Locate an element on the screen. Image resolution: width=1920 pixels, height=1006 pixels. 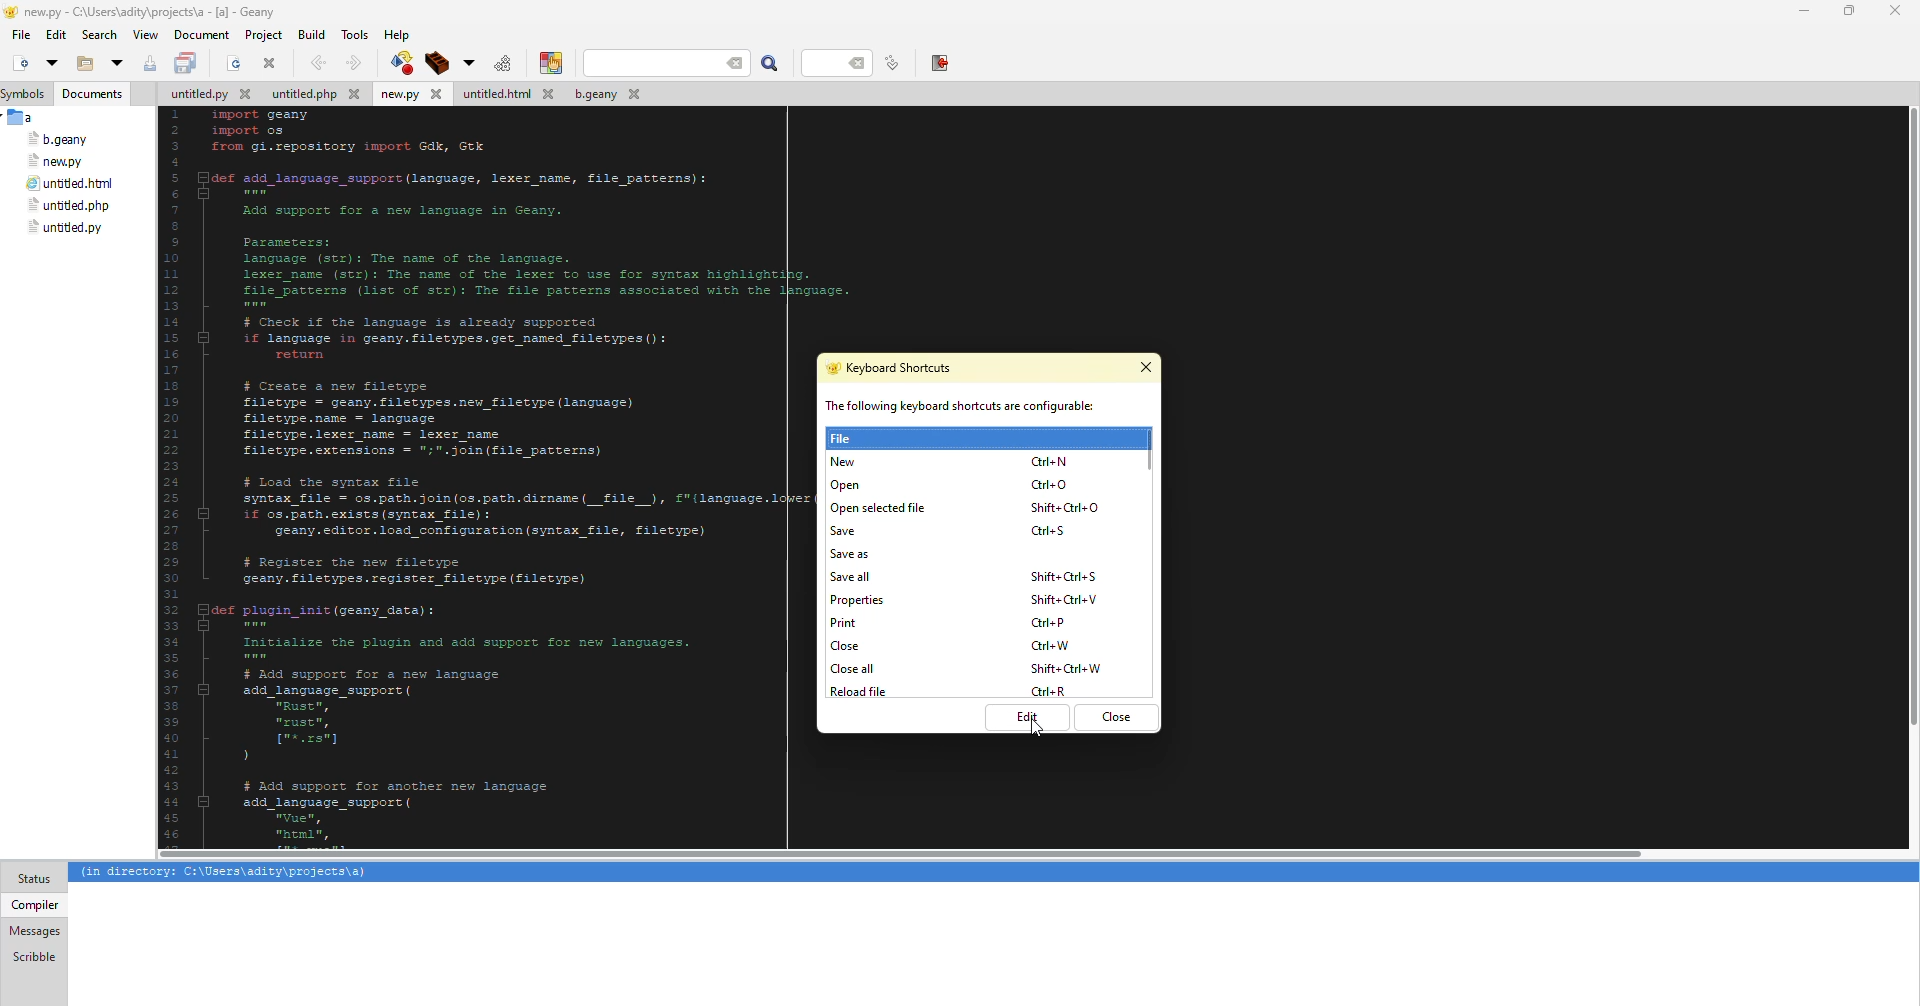
shortcut is located at coordinates (1062, 599).